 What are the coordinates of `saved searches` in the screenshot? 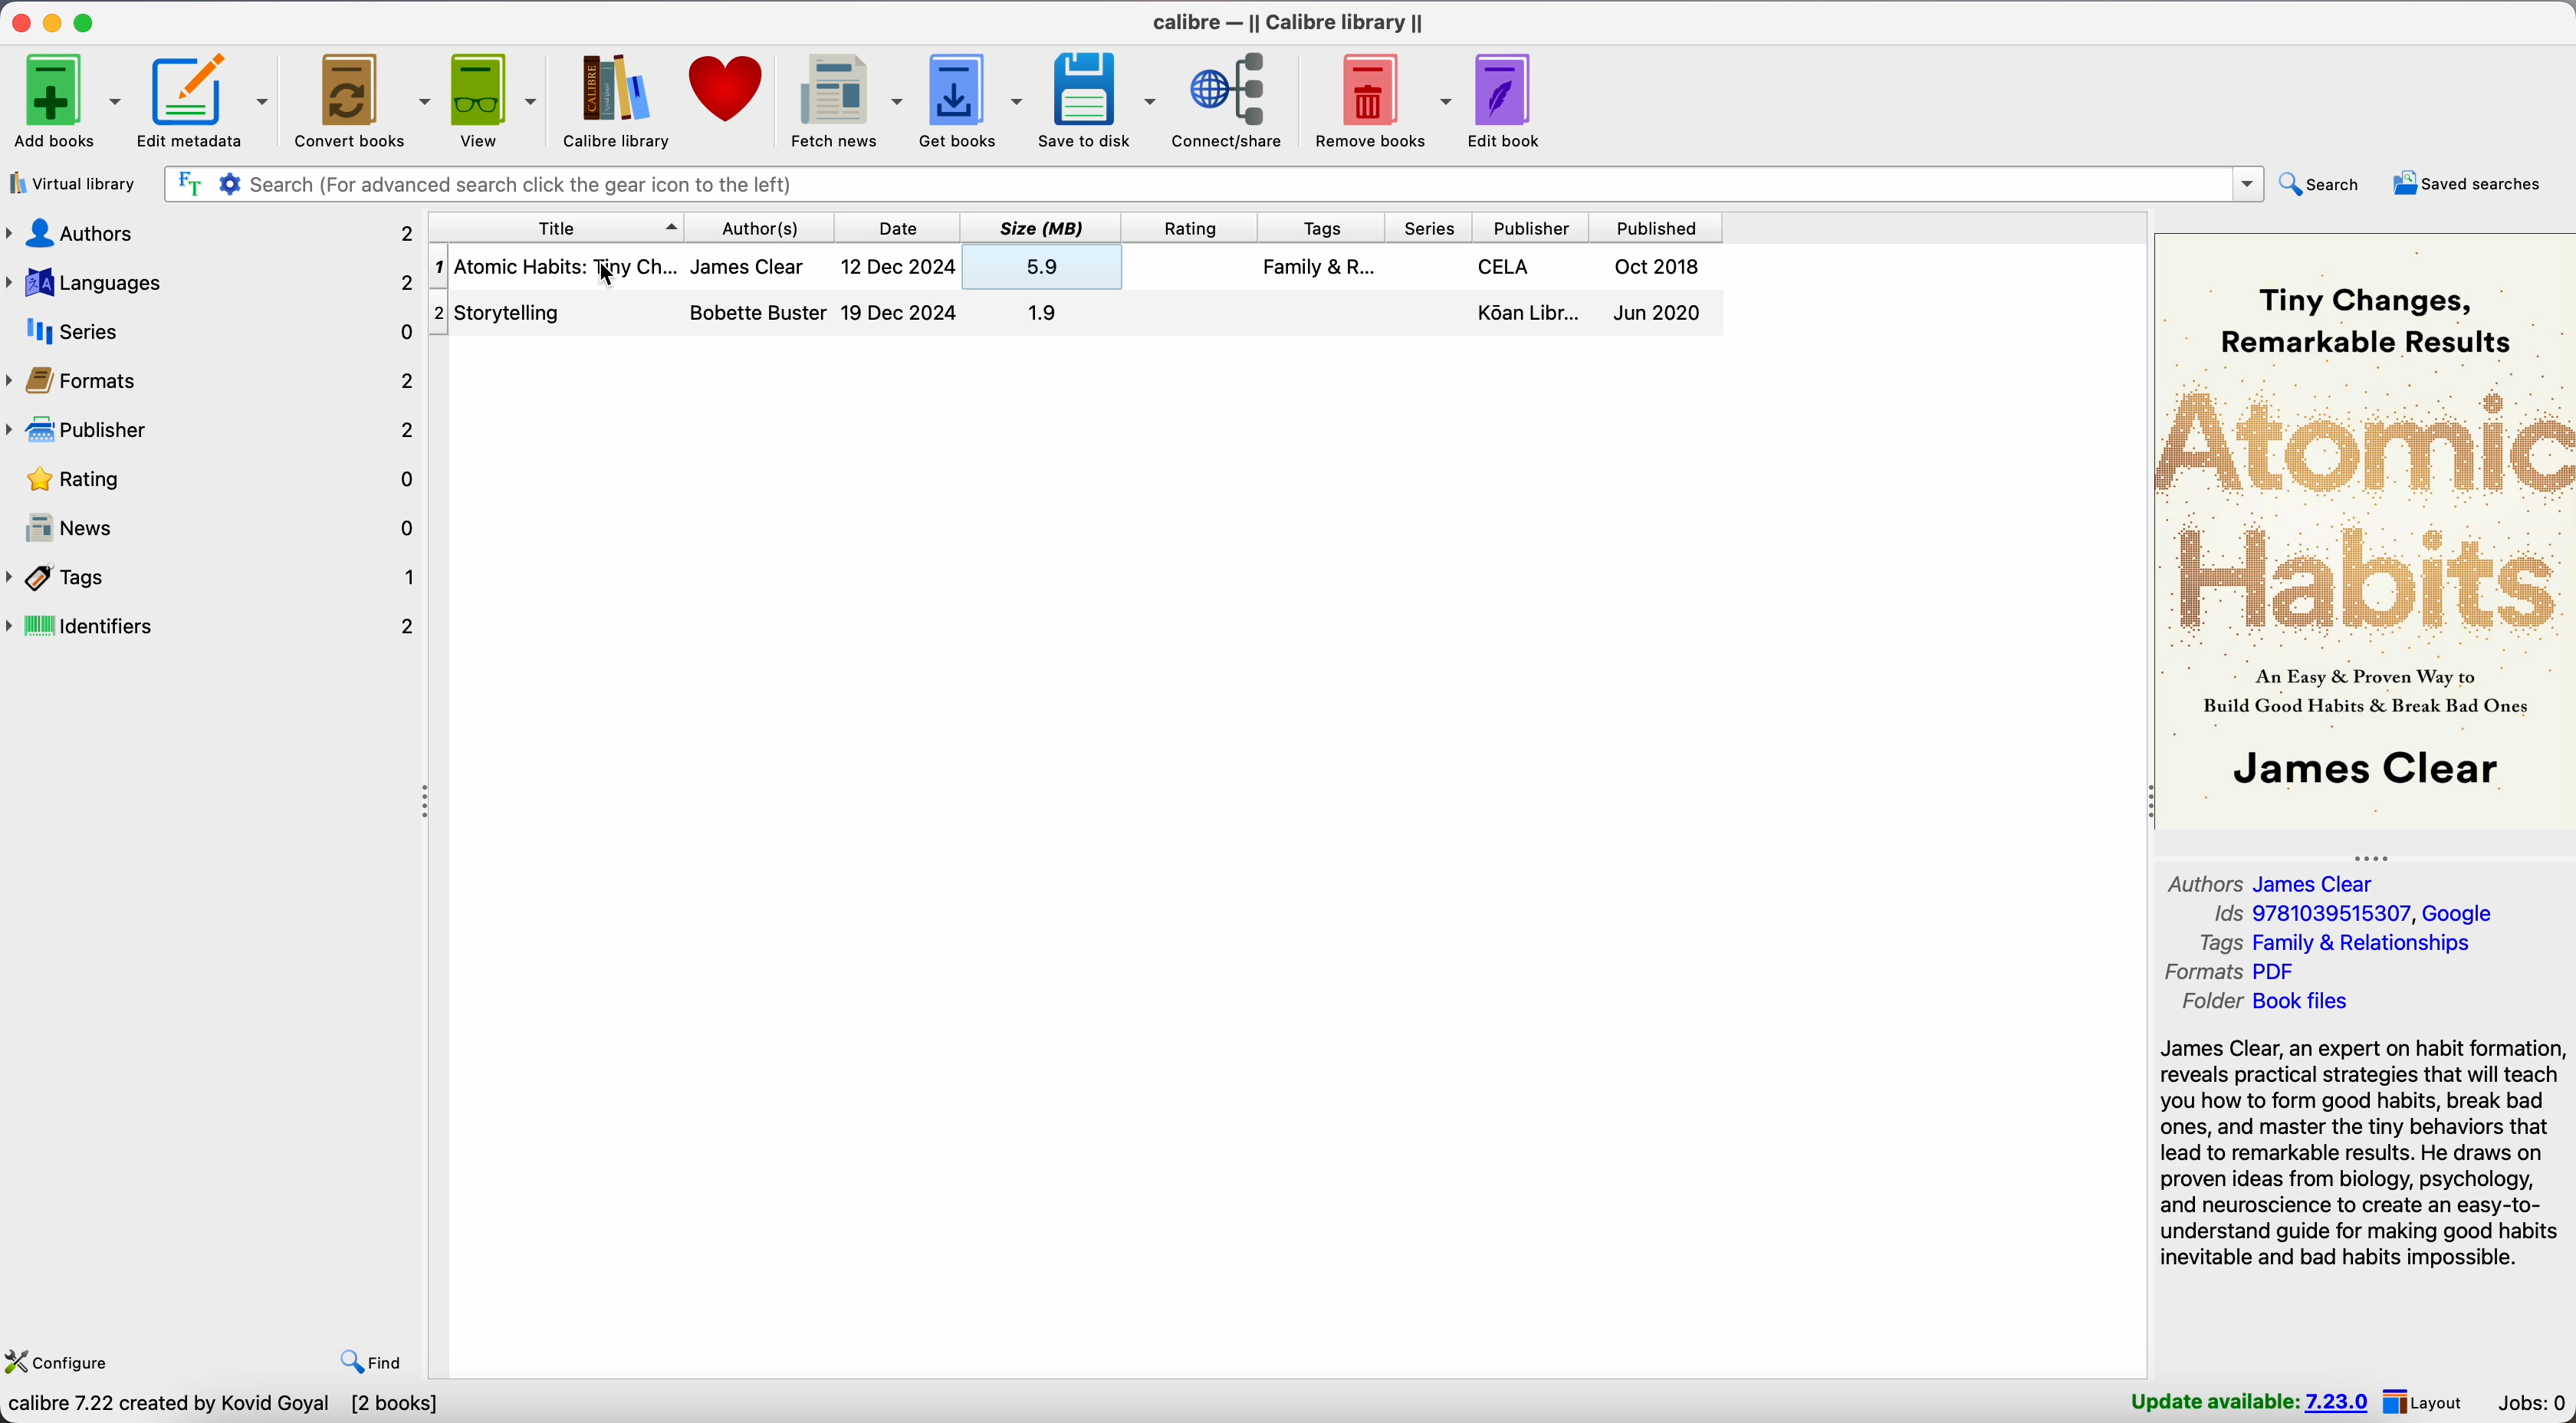 It's located at (2471, 184).